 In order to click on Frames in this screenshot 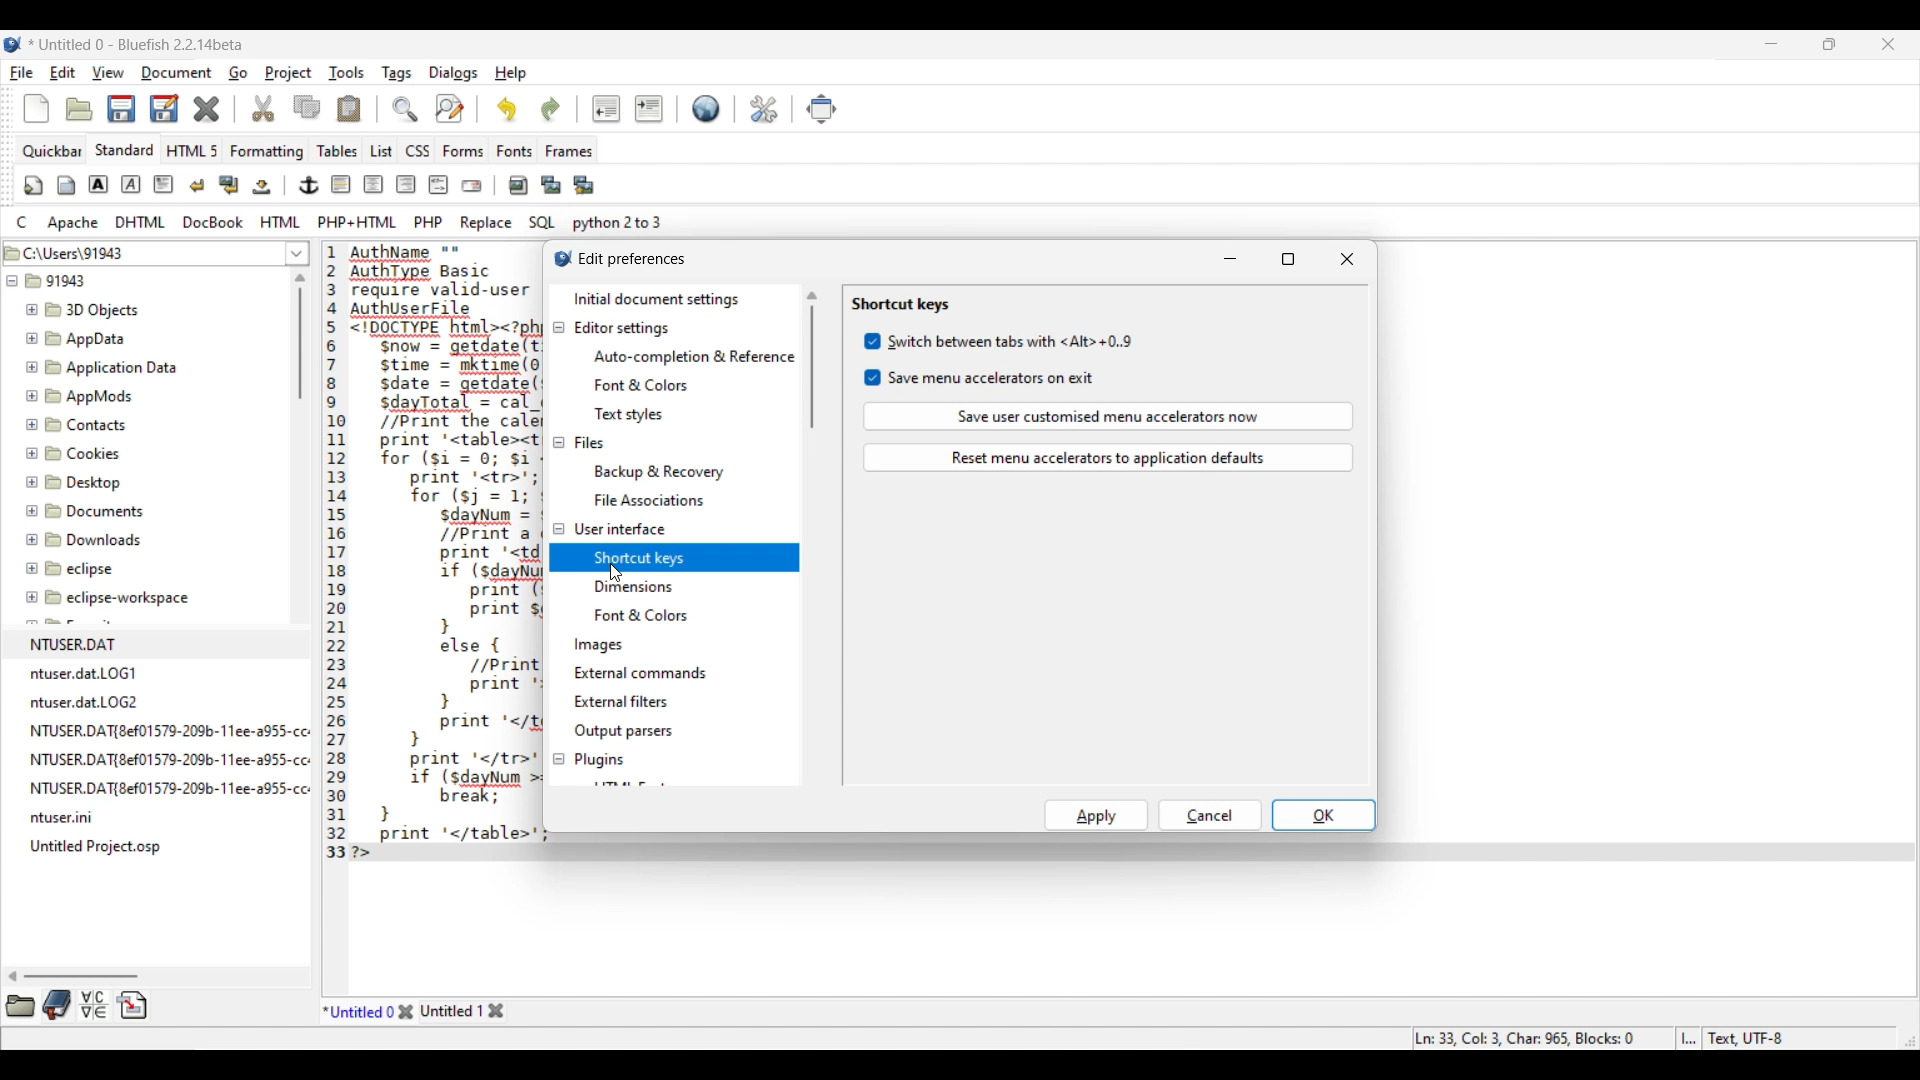, I will do `click(569, 151)`.